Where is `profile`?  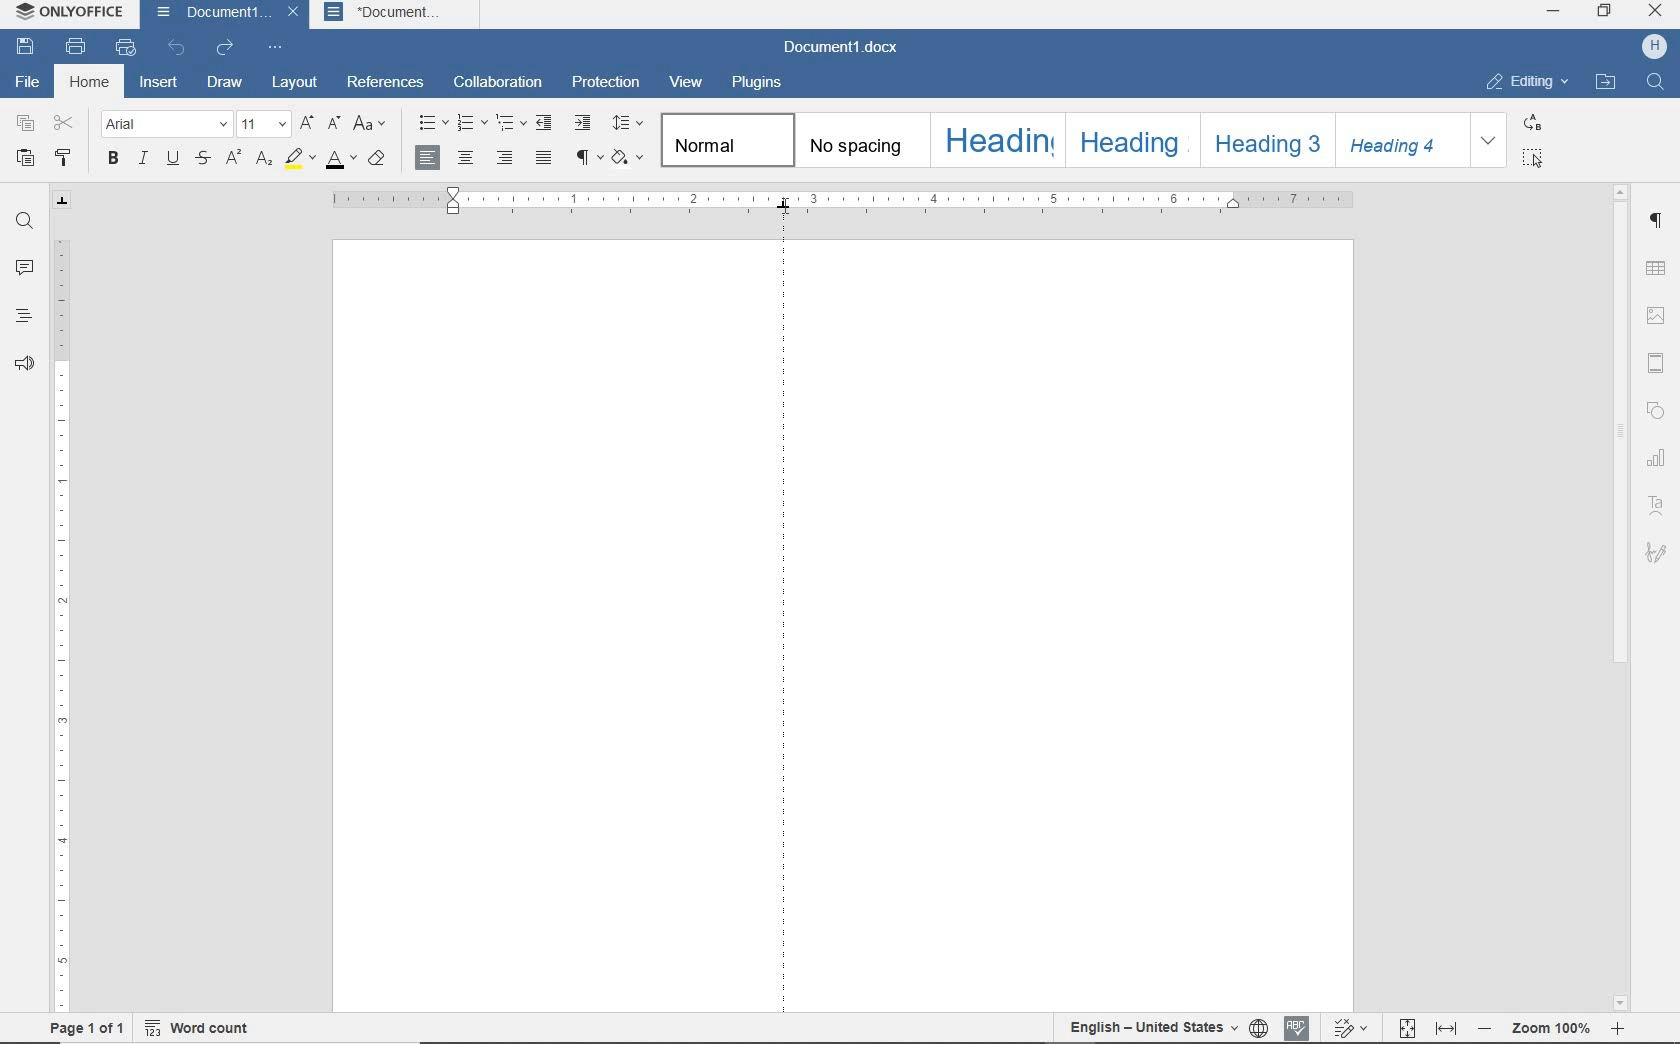
profile is located at coordinates (1652, 44).